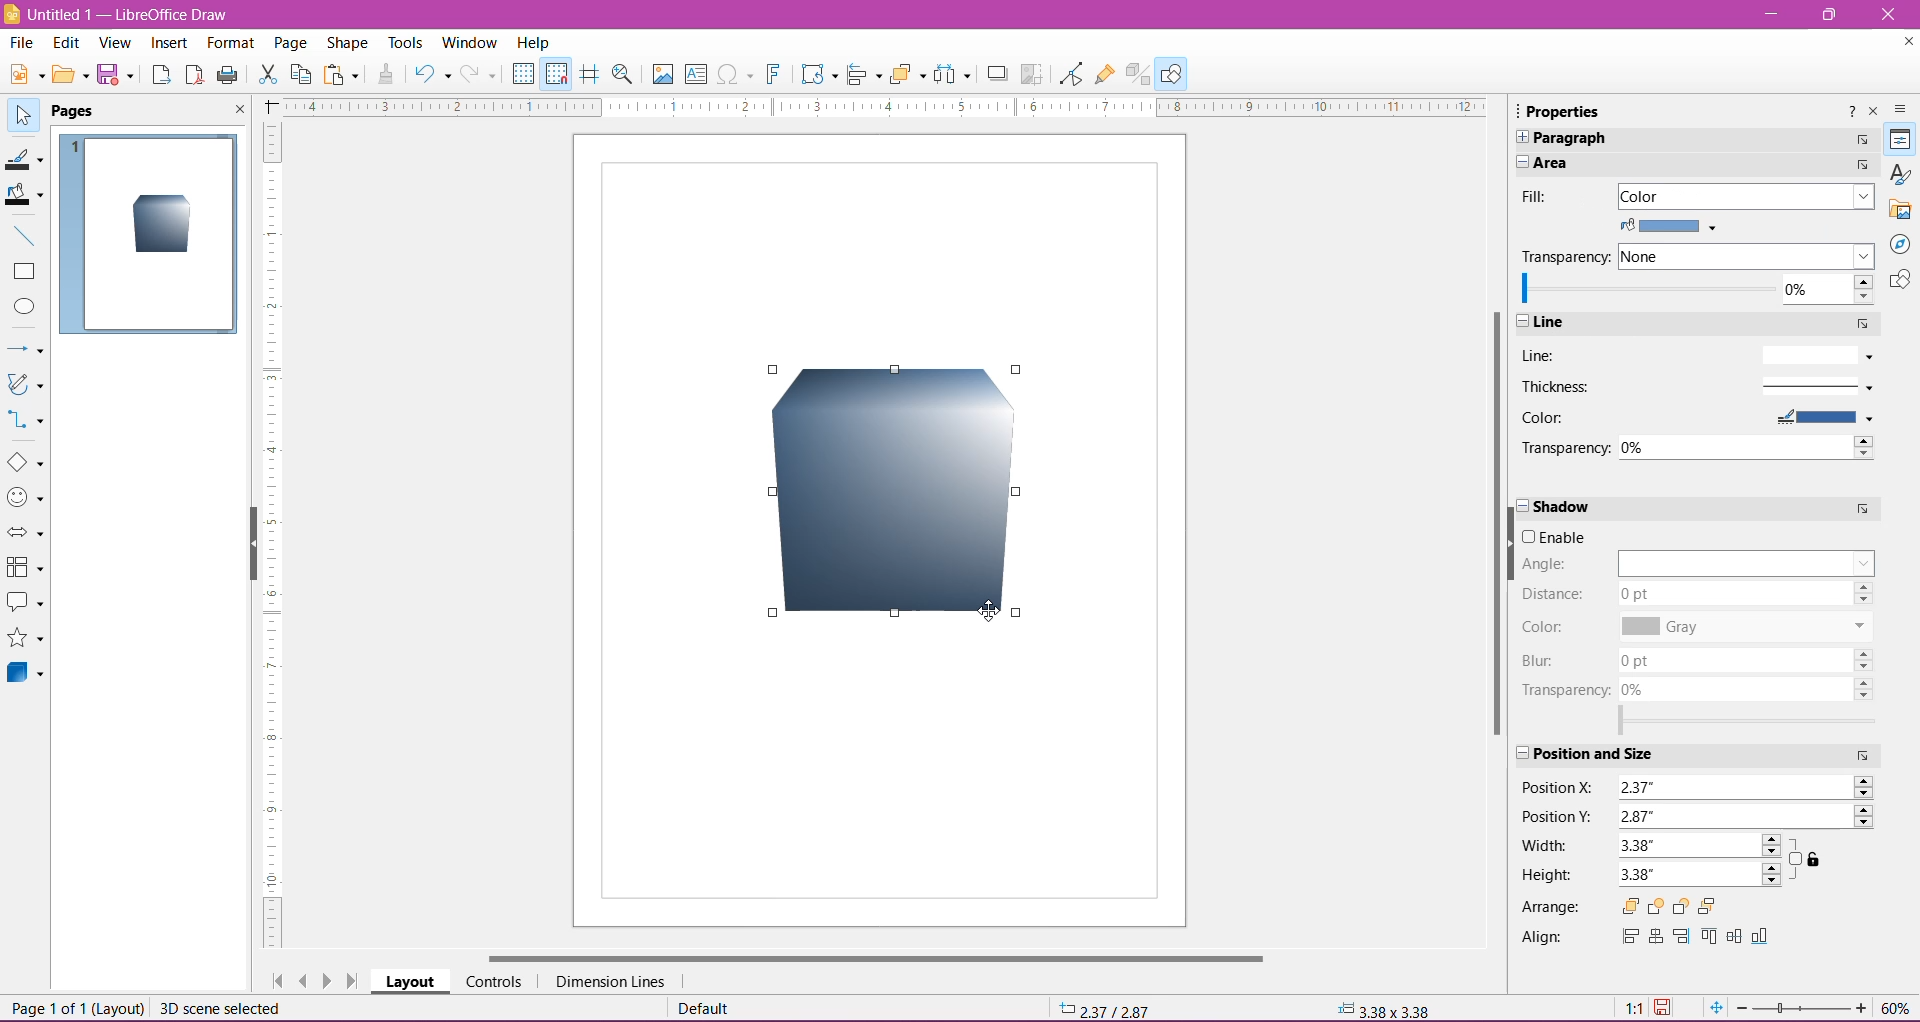  Describe the element at coordinates (1070, 74) in the screenshot. I see `Toggle Point Edit Mode` at that location.